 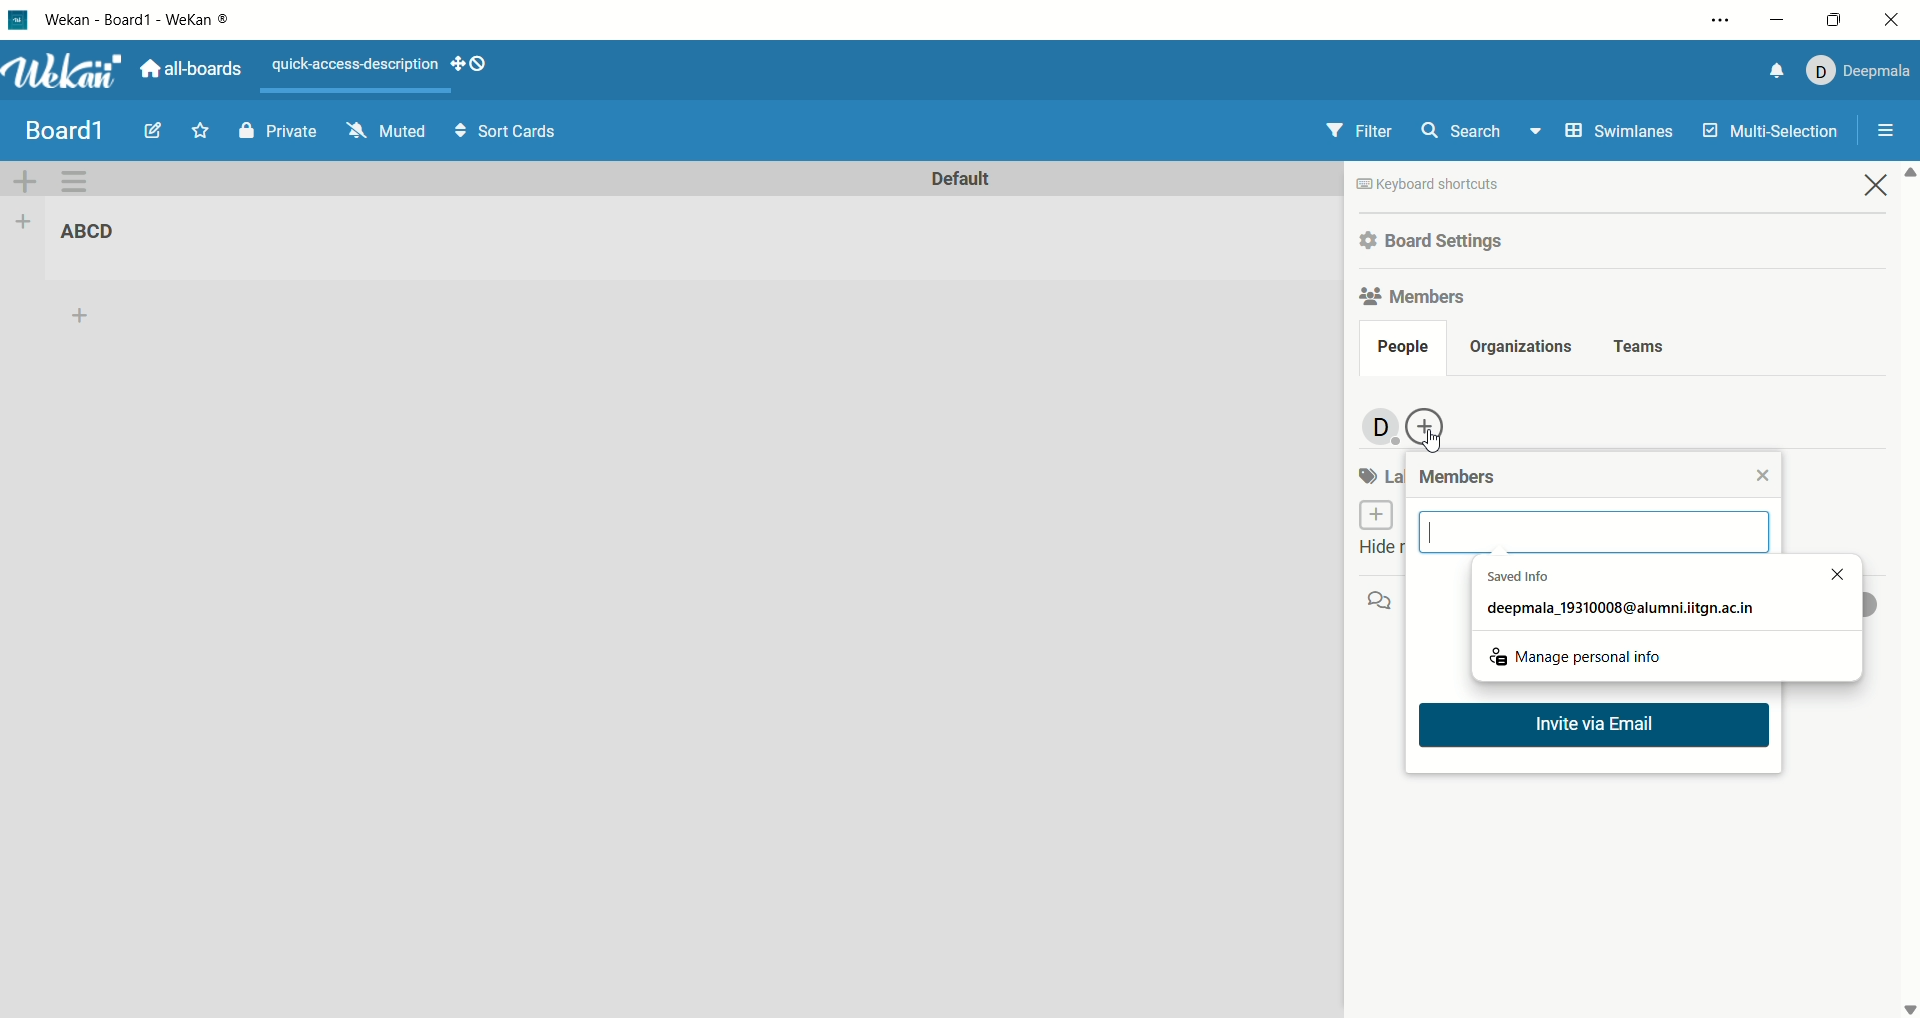 What do you see at coordinates (1763, 473) in the screenshot?
I see `close` at bounding box center [1763, 473].